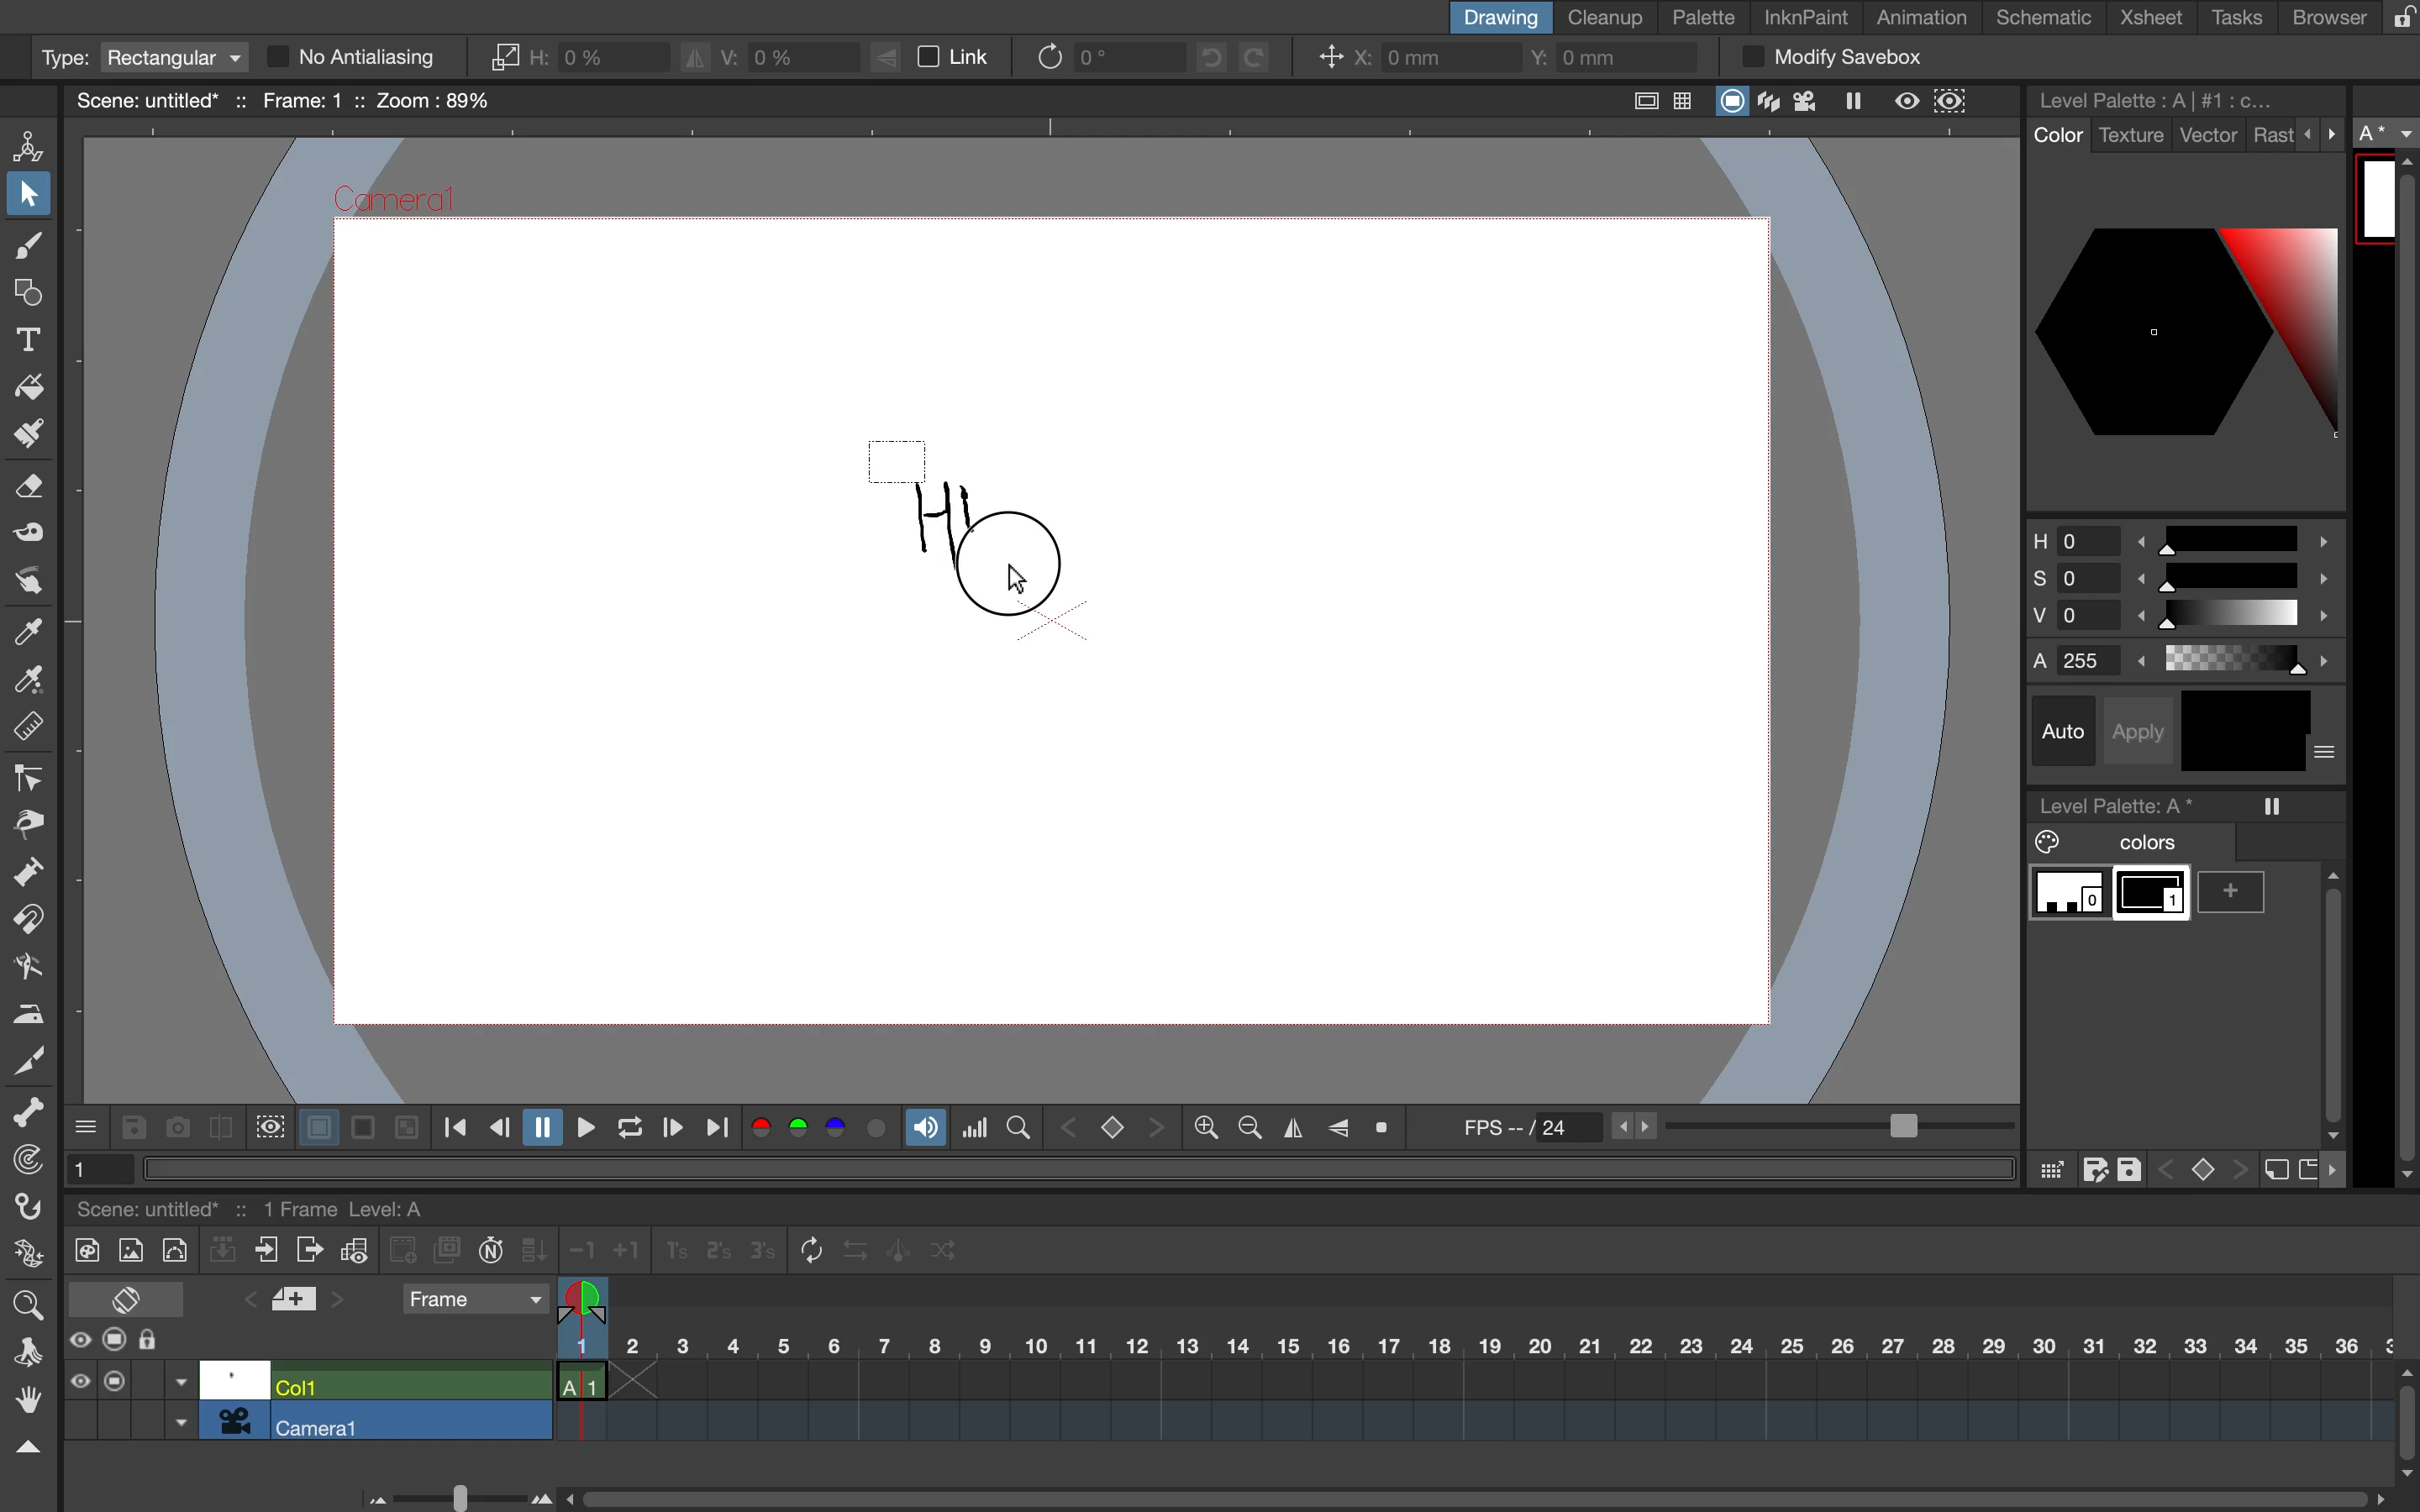  Describe the element at coordinates (412, 1421) in the screenshot. I see `camera 1` at that location.